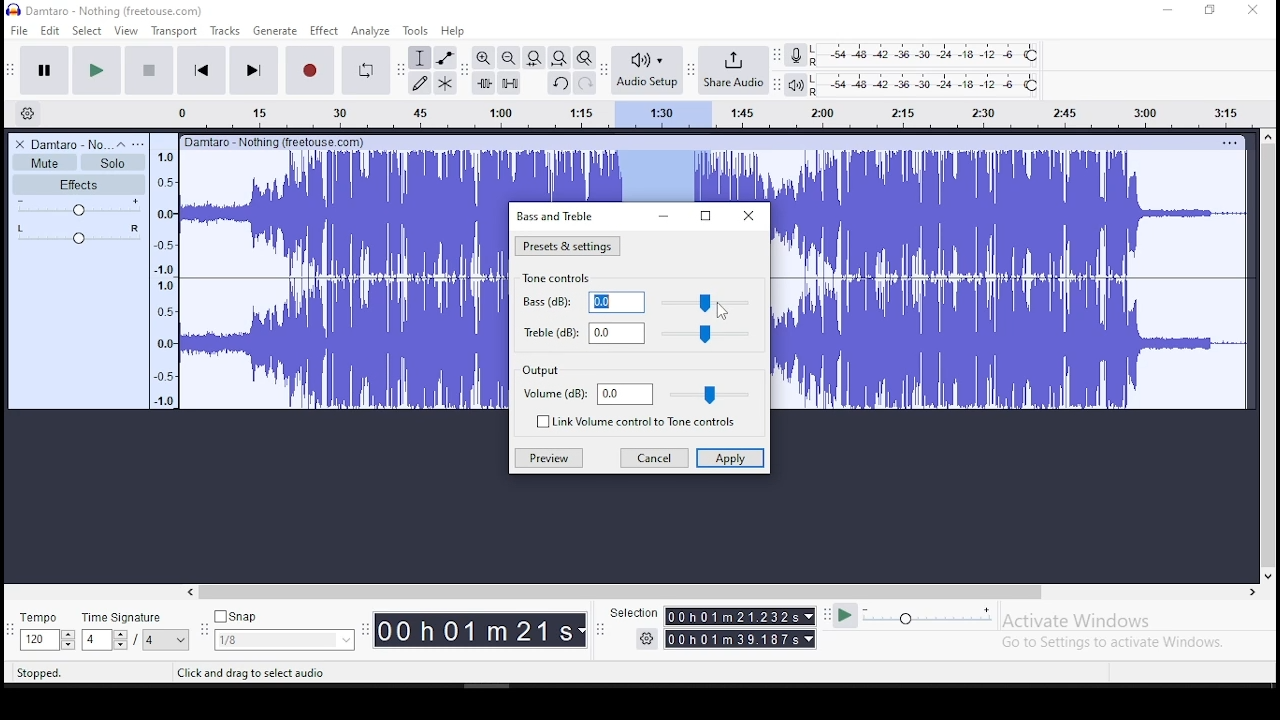 This screenshot has width=1280, height=720. Describe the element at coordinates (8, 629) in the screenshot. I see `` at that location.